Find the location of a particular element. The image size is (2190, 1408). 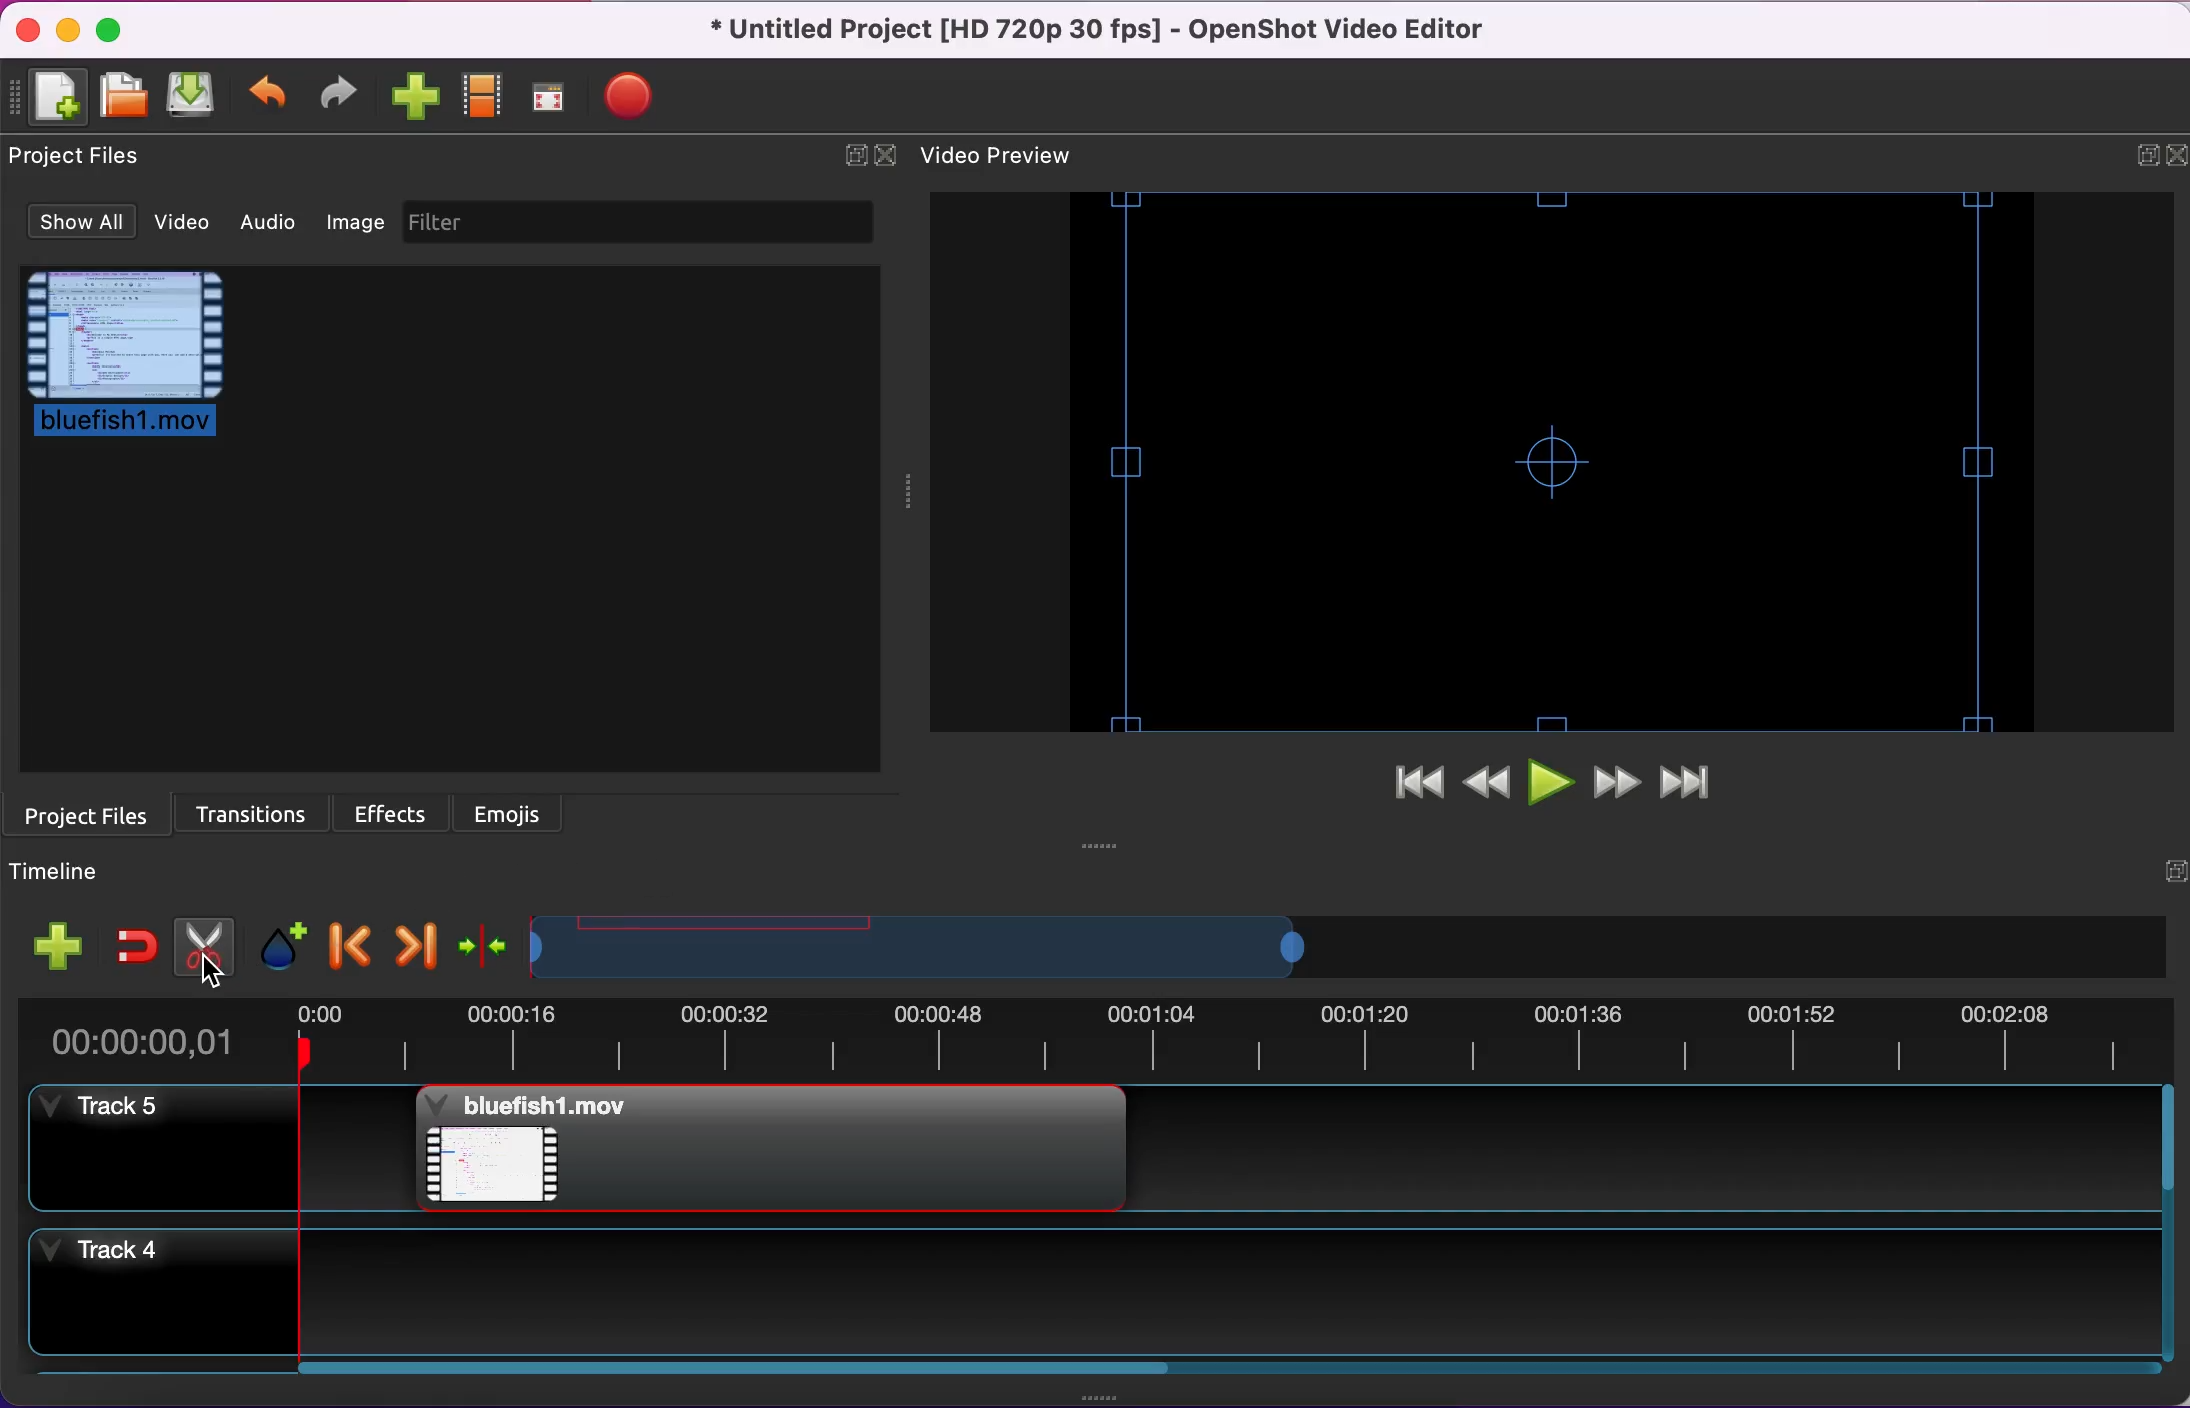

choose profile is located at coordinates (483, 93).